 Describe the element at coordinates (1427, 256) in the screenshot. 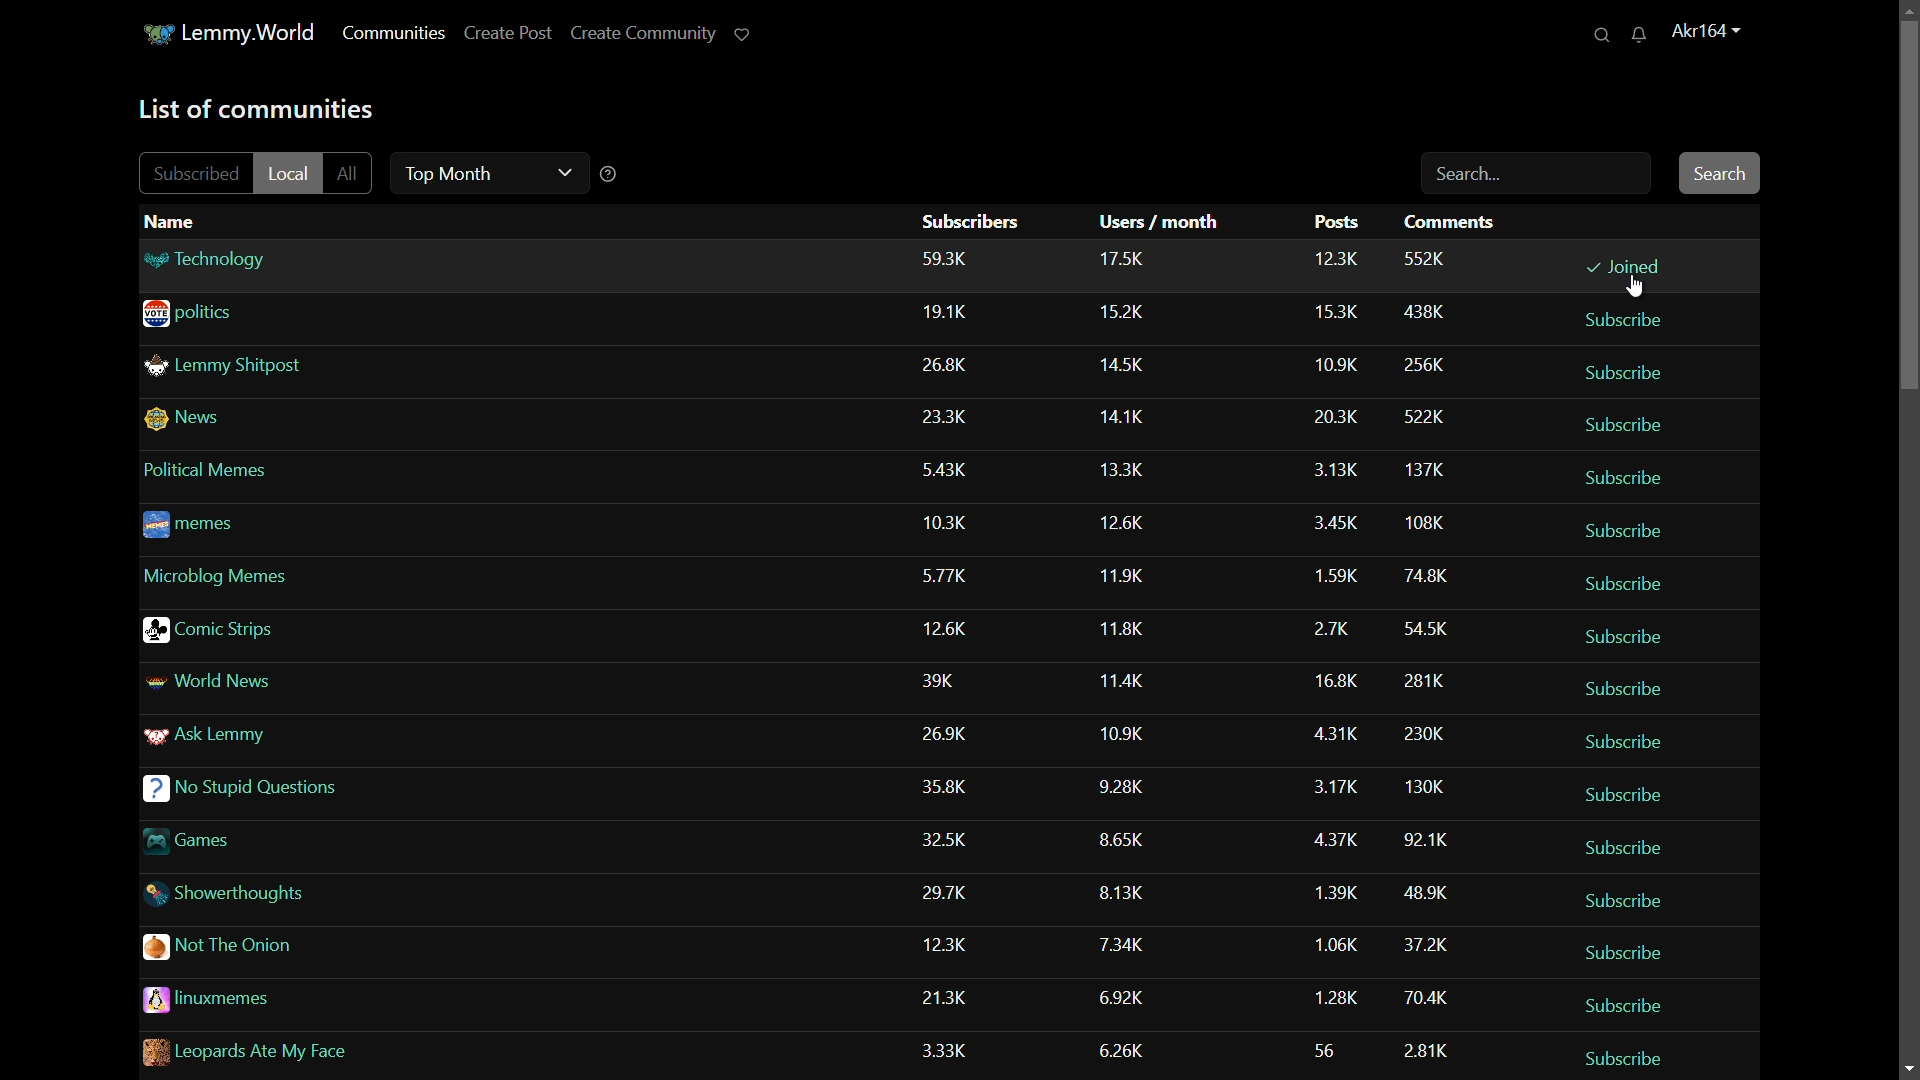

I see `comments` at that location.